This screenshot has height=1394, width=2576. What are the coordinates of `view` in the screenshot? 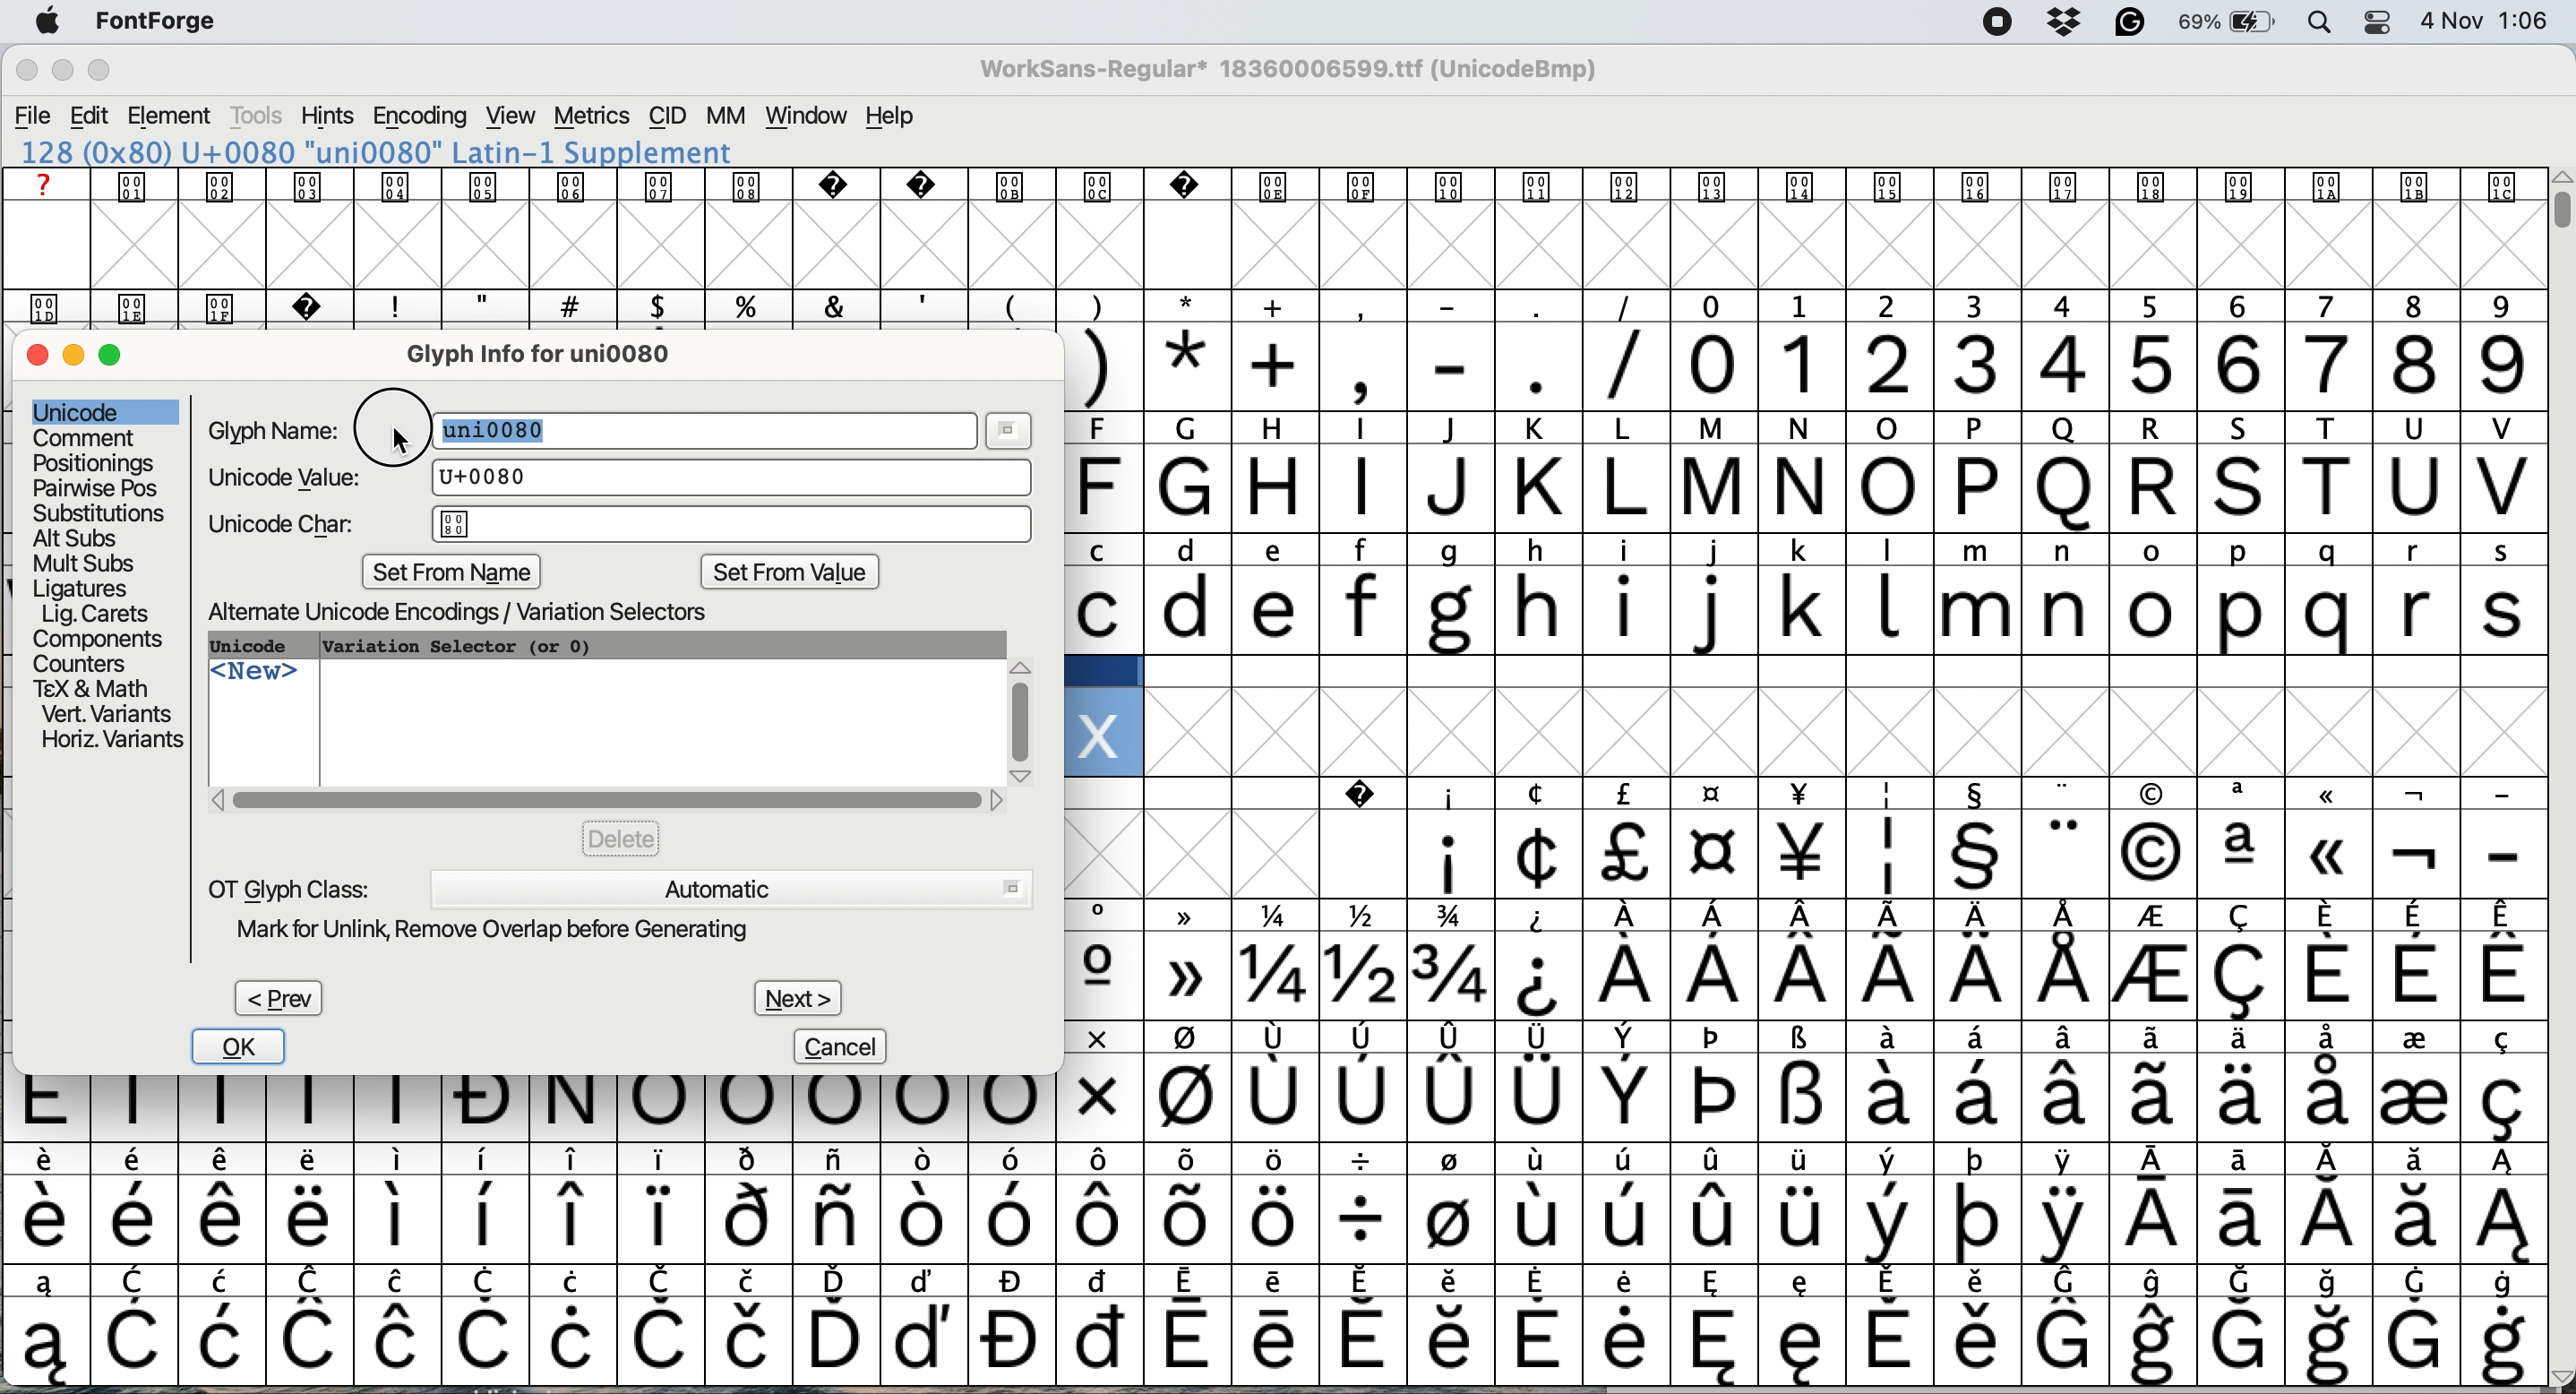 It's located at (507, 116).